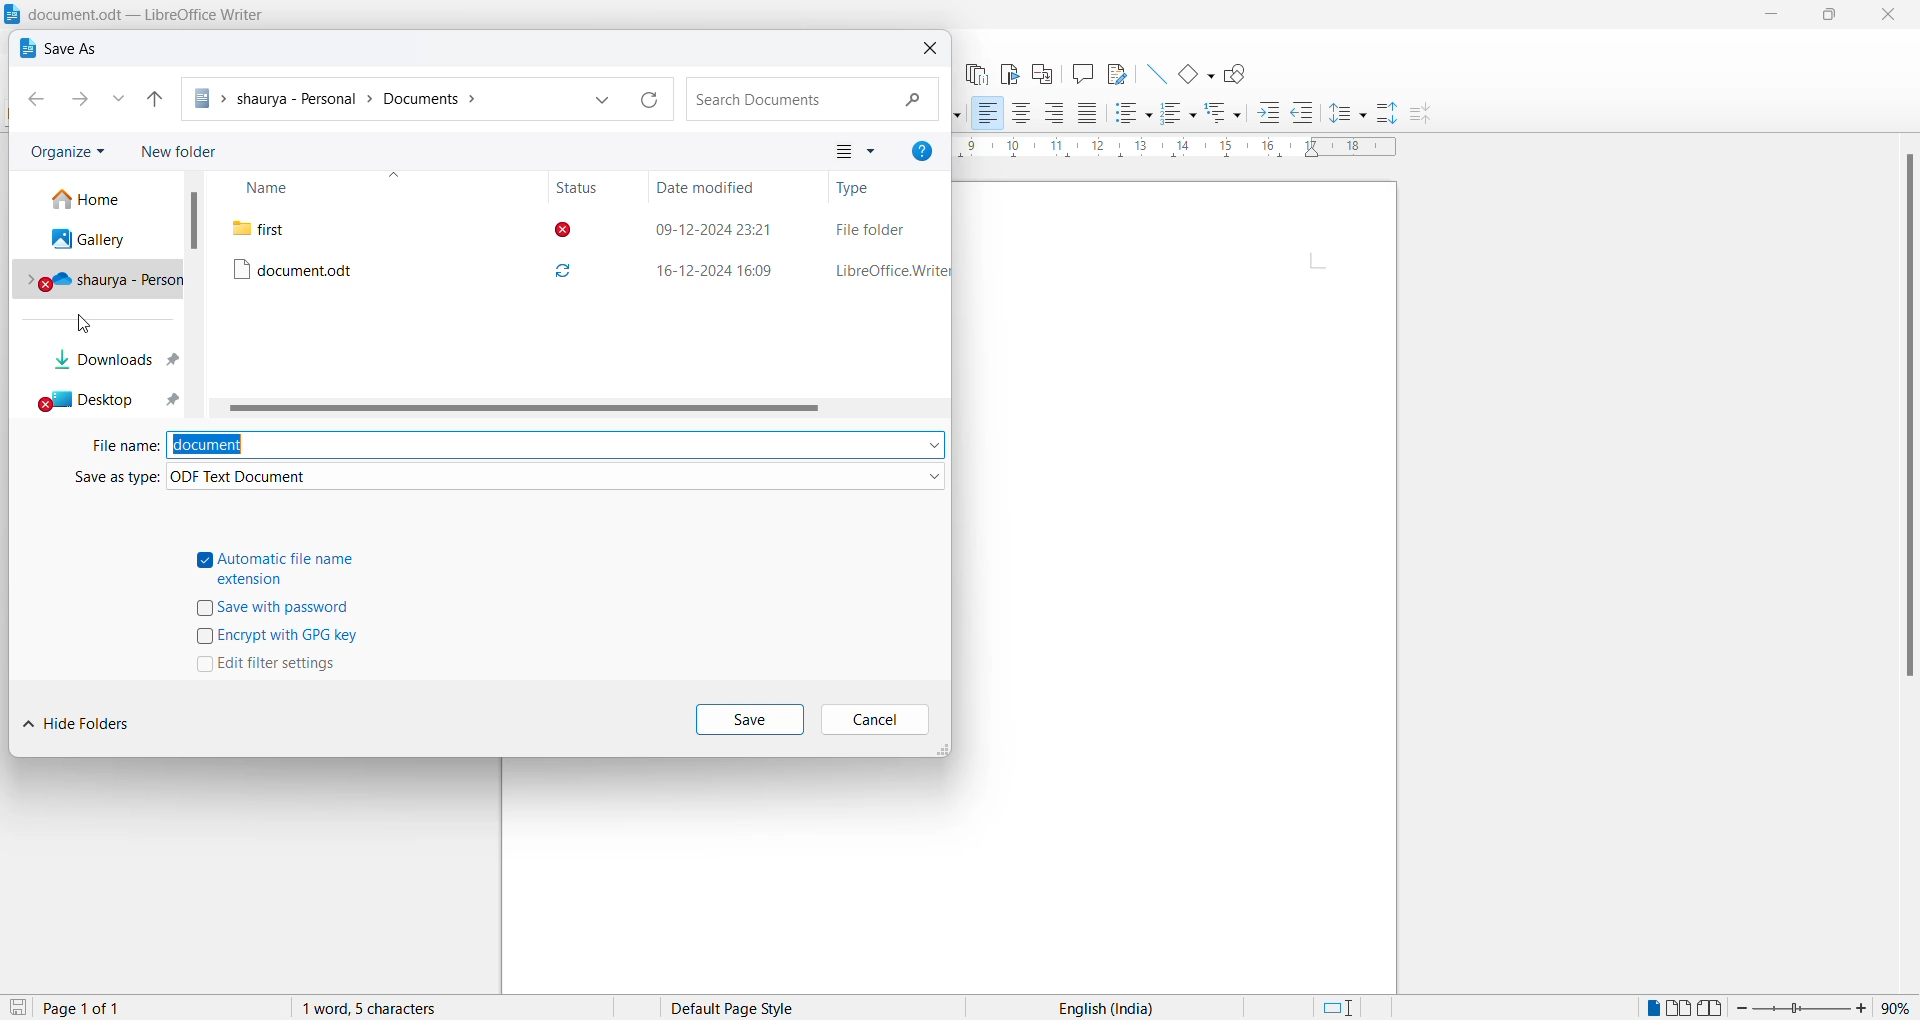 The width and height of the screenshot is (1920, 1020). What do you see at coordinates (88, 100) in the screenshot?
I see `Go forward` at bounding box center [88, 100].